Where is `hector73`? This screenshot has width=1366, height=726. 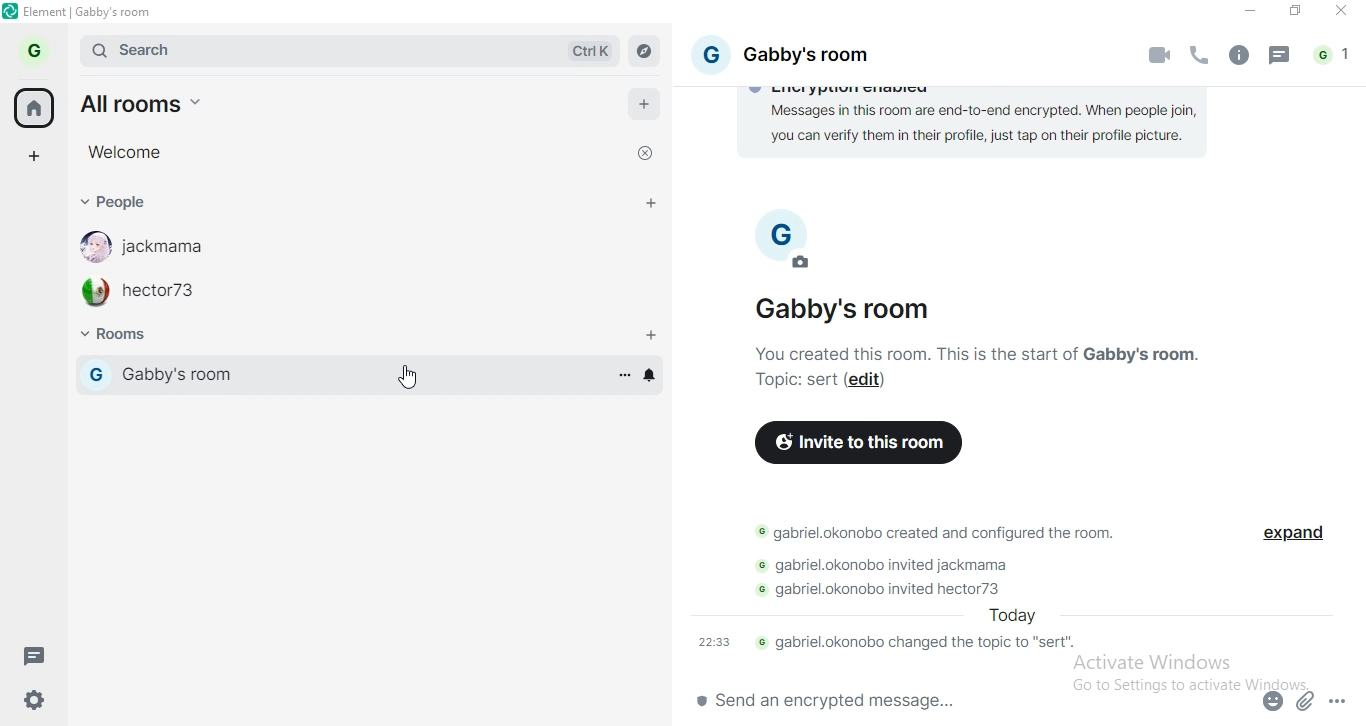 hector73 is located at coordinates (166, 295).